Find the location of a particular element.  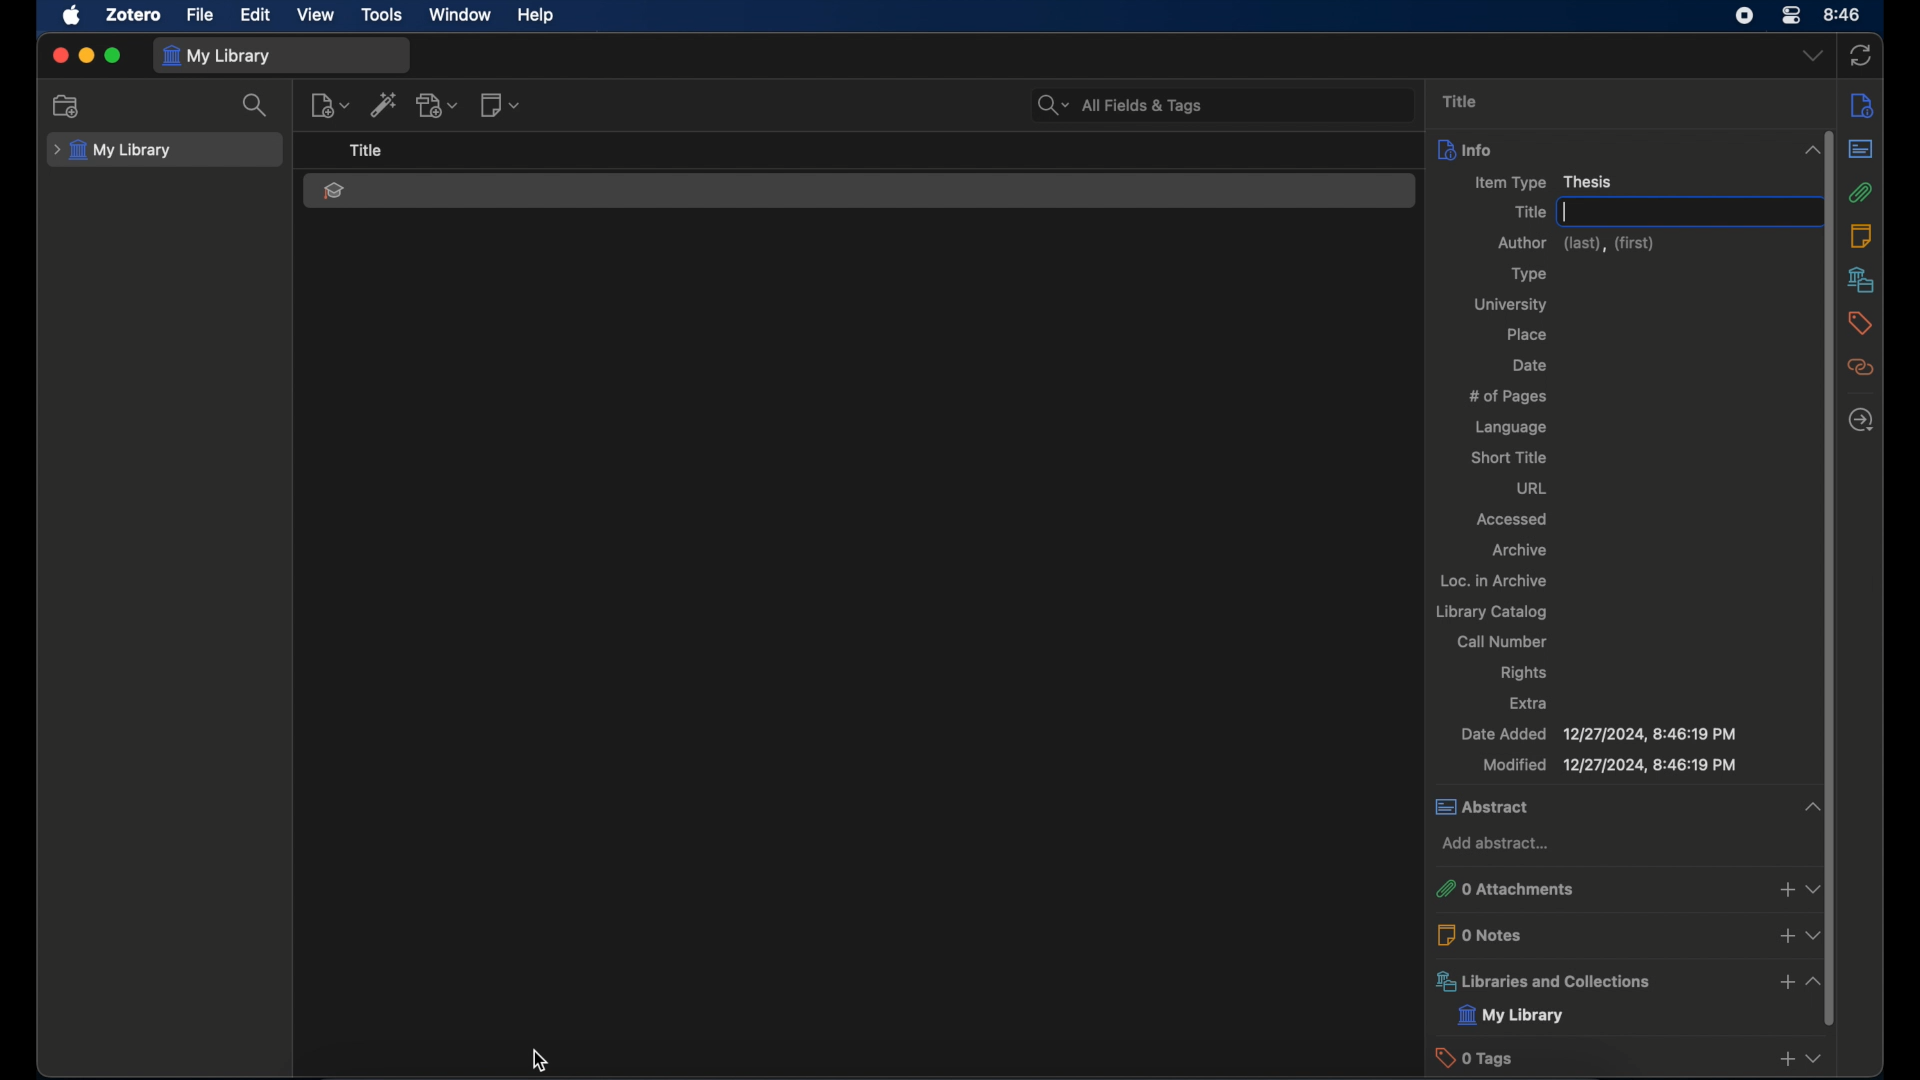

dropdown is located at coordinates (1815, 884).